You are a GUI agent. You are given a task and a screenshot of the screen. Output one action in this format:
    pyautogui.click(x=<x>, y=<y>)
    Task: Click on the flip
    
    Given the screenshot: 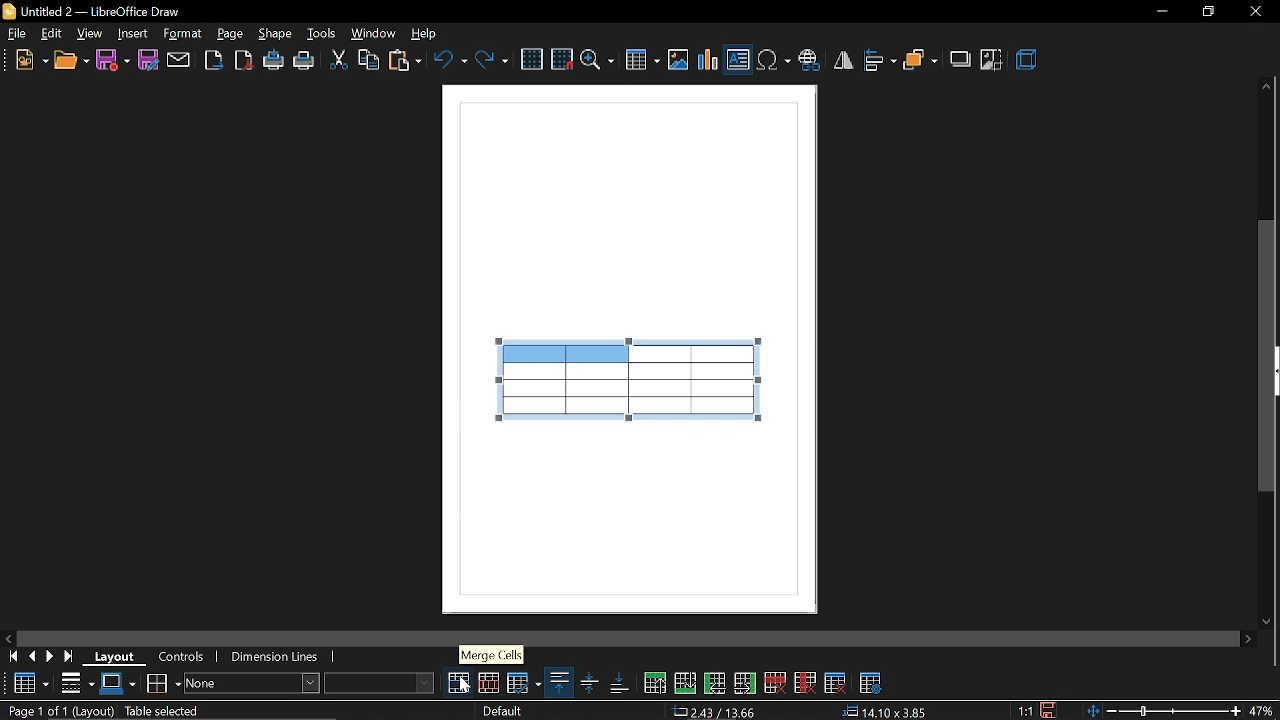 What is the action you would take?
    pyautogui.click(x=842, y=58)
    